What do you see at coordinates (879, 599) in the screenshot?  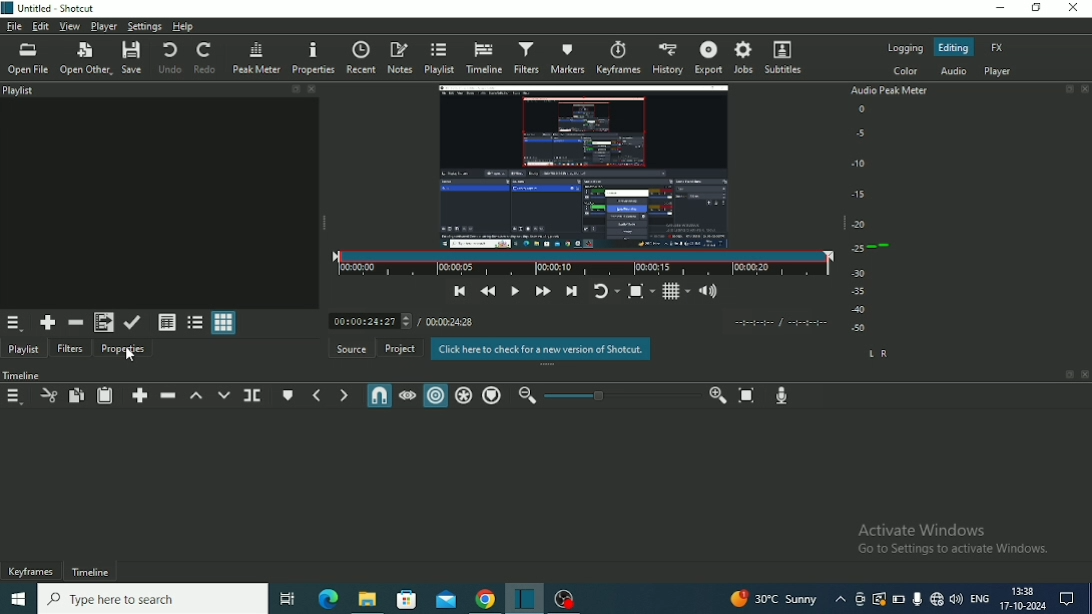 I see `Warning` at bounding box center [879, 599].